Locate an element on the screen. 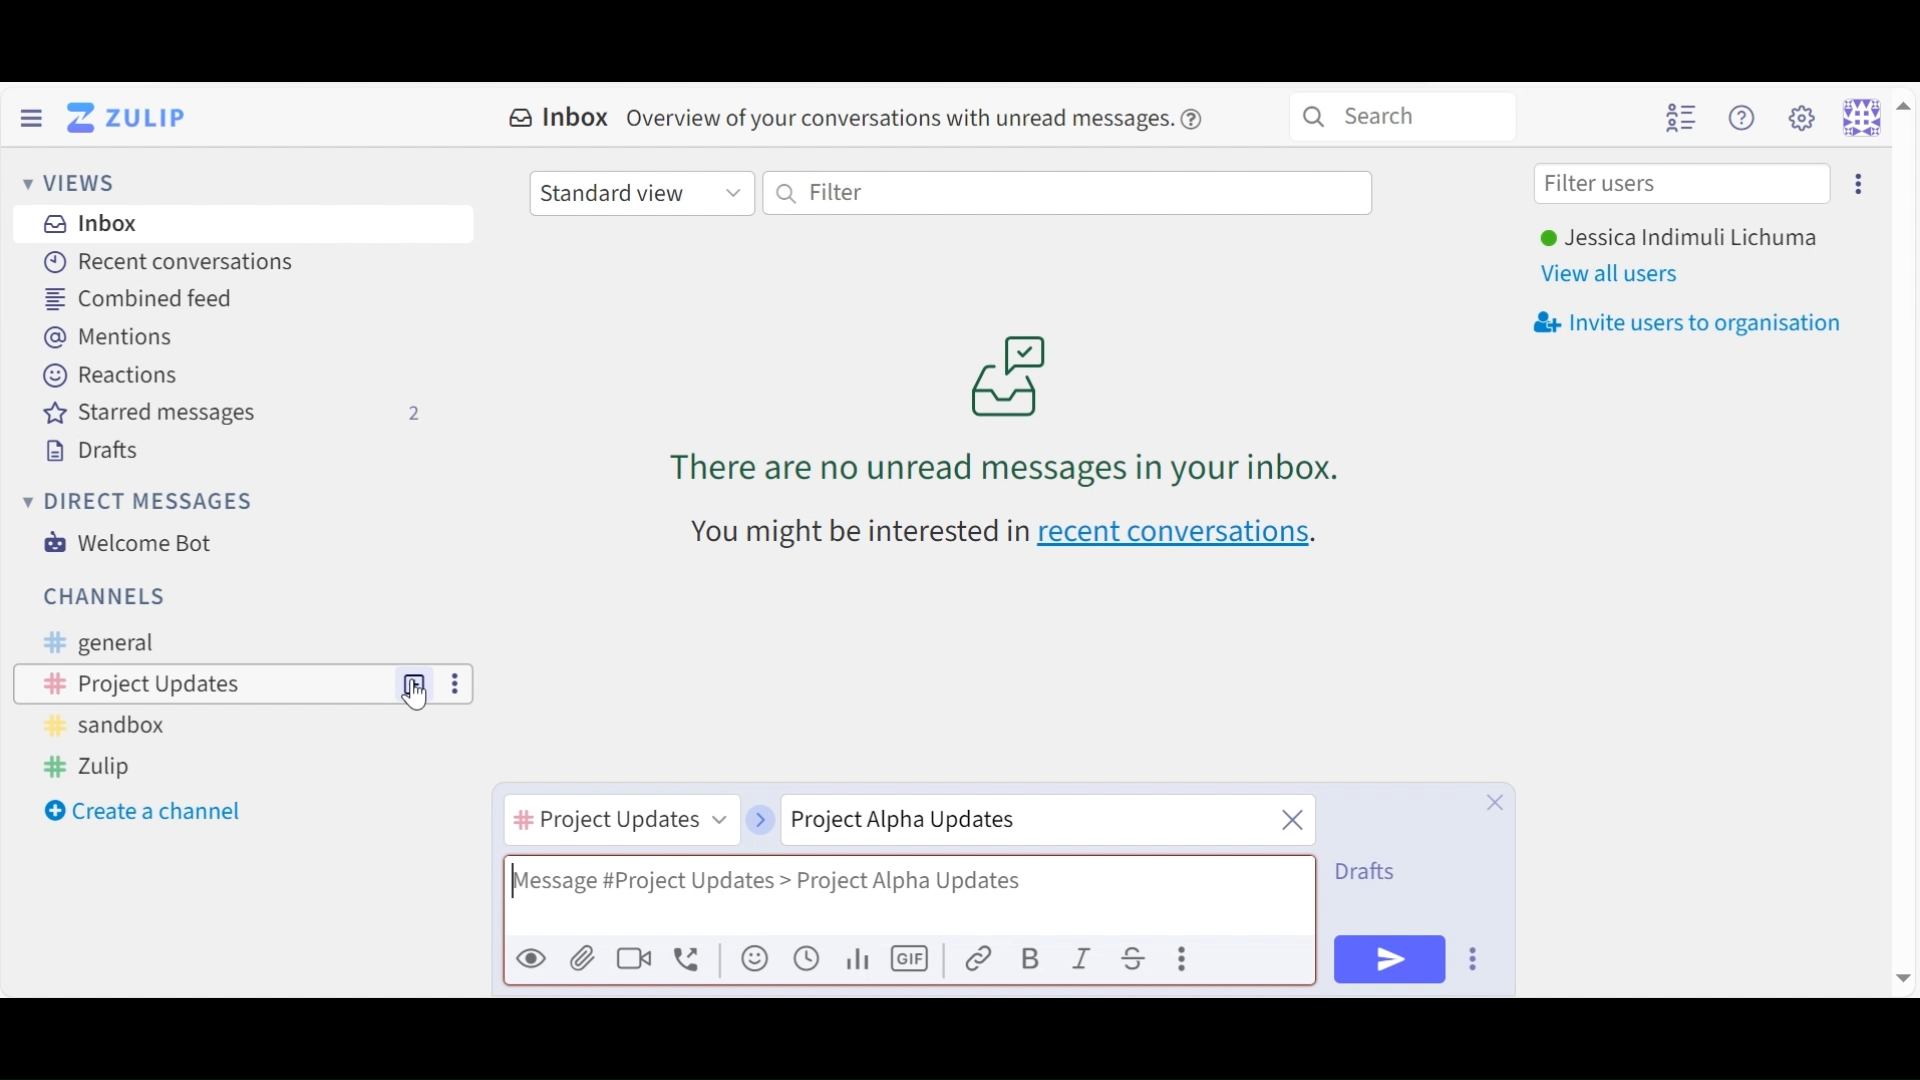 The width and height of the screenshot is (1920, 1080). more is located at coordinates (452, 682).